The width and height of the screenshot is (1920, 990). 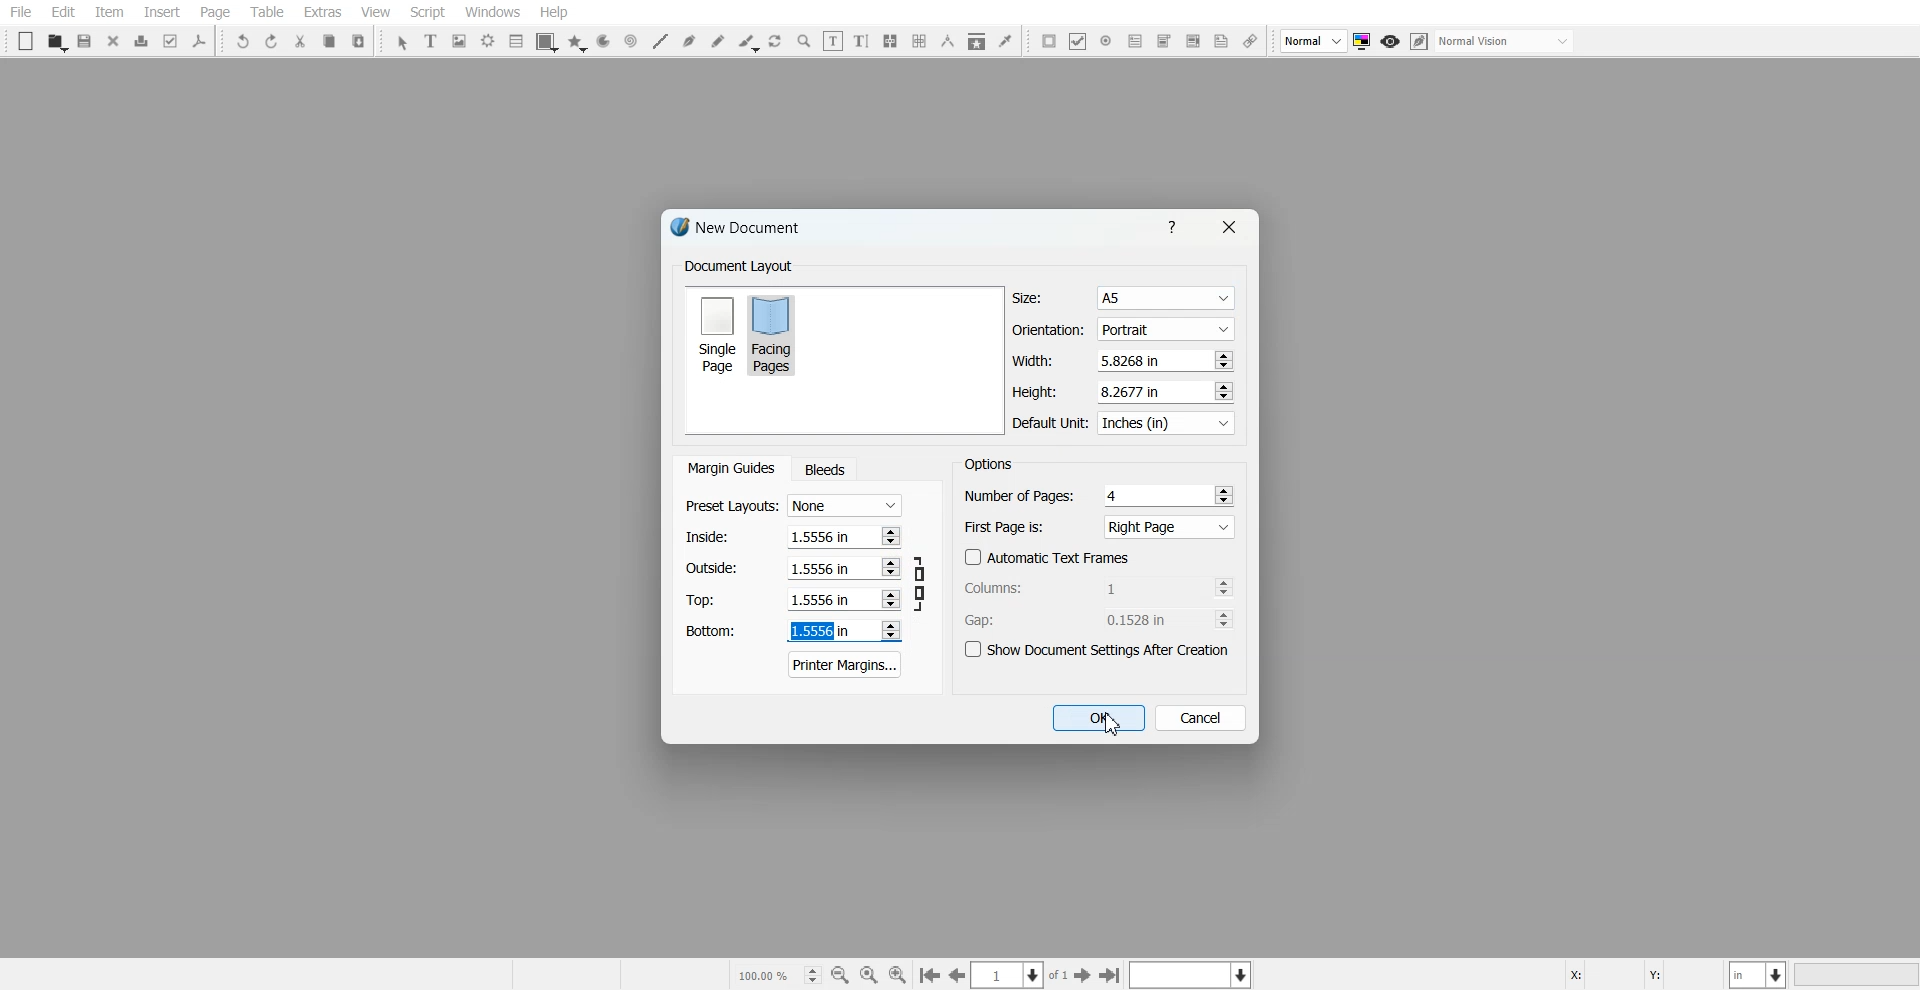 What do you see at coordinates (846, 664) in the screenshot?
I see `Printer Margins` at bounding box center [846, 664].